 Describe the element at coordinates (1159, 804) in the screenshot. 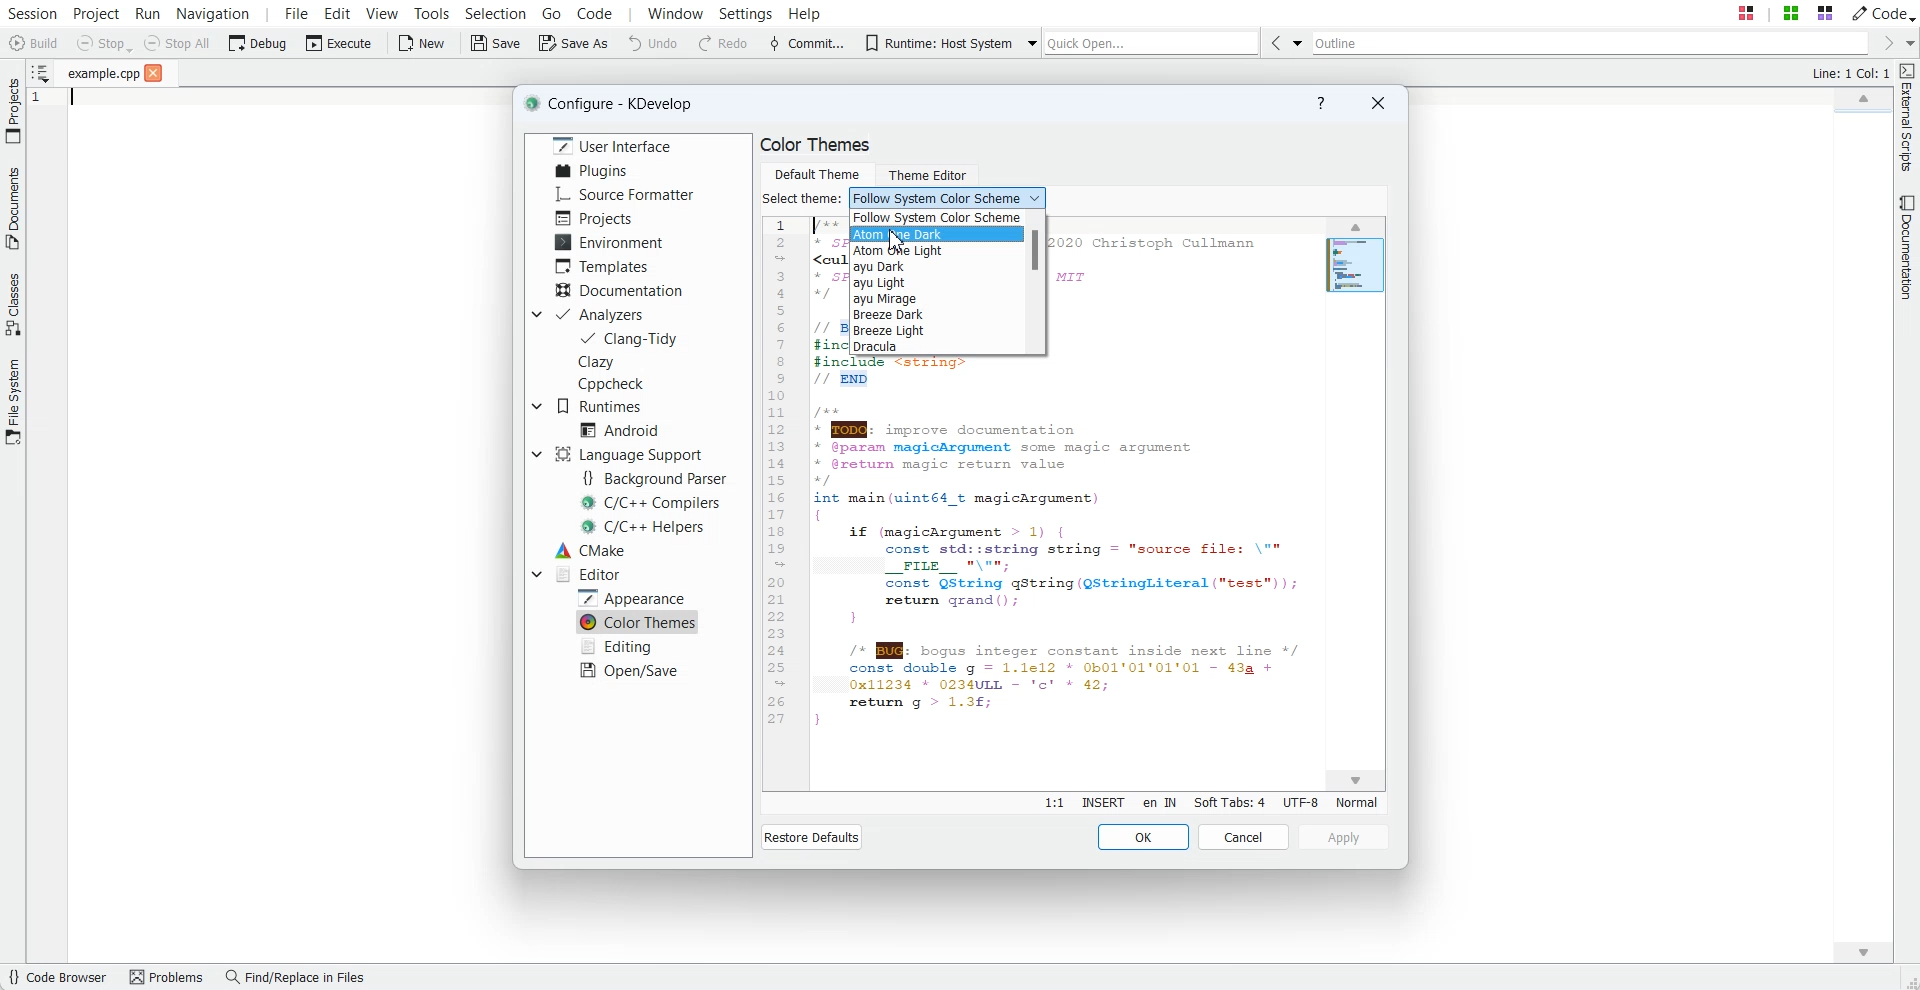

I see `en IN` at that location.